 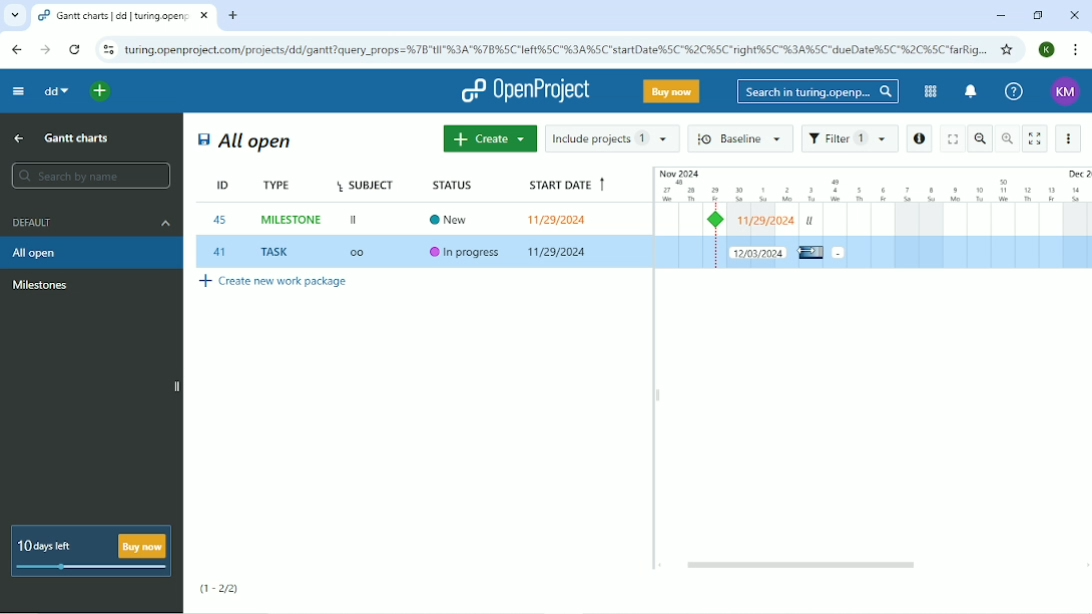 What do you see at coordinates (274, 284) in the screenshot?
I see `Create new work package` at bounding box center [274, 284].